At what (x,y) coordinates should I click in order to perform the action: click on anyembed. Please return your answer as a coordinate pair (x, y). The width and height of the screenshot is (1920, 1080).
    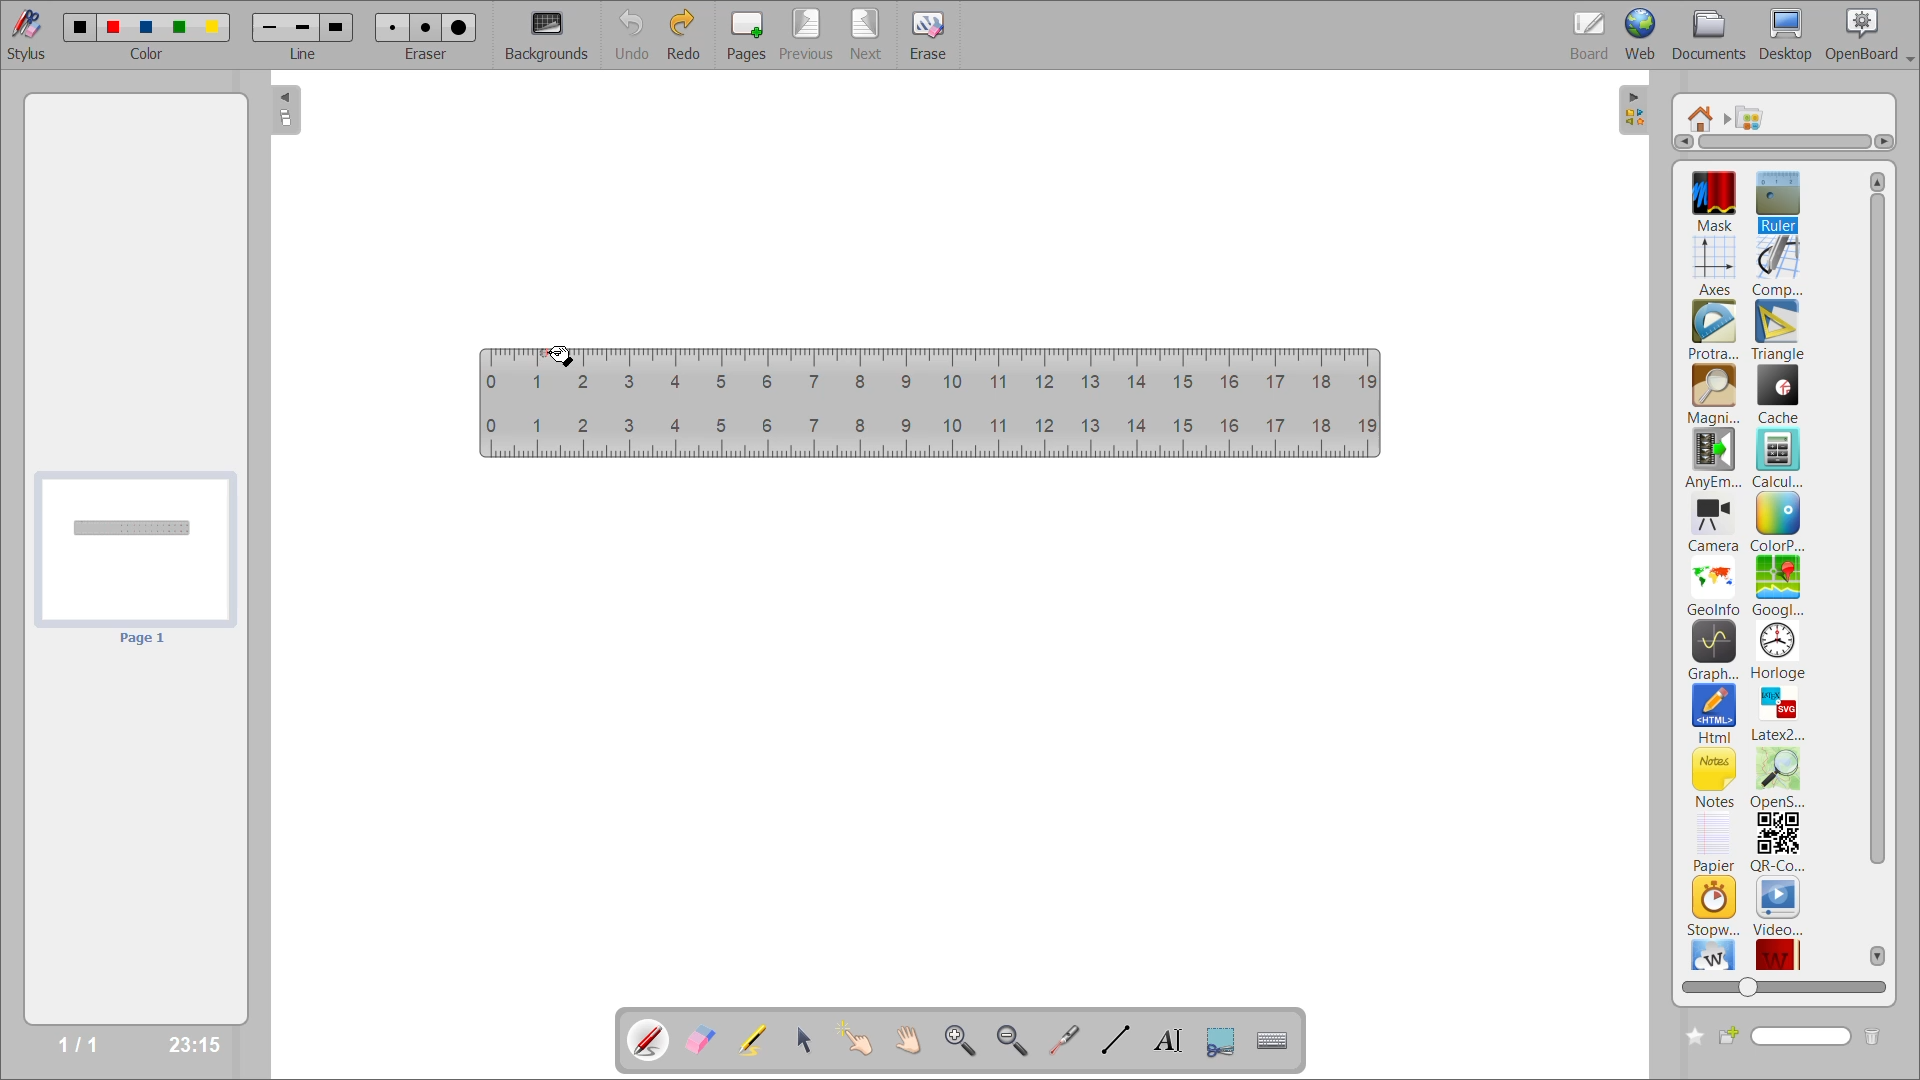
    Looking at the image, I should click on (1715, 459).